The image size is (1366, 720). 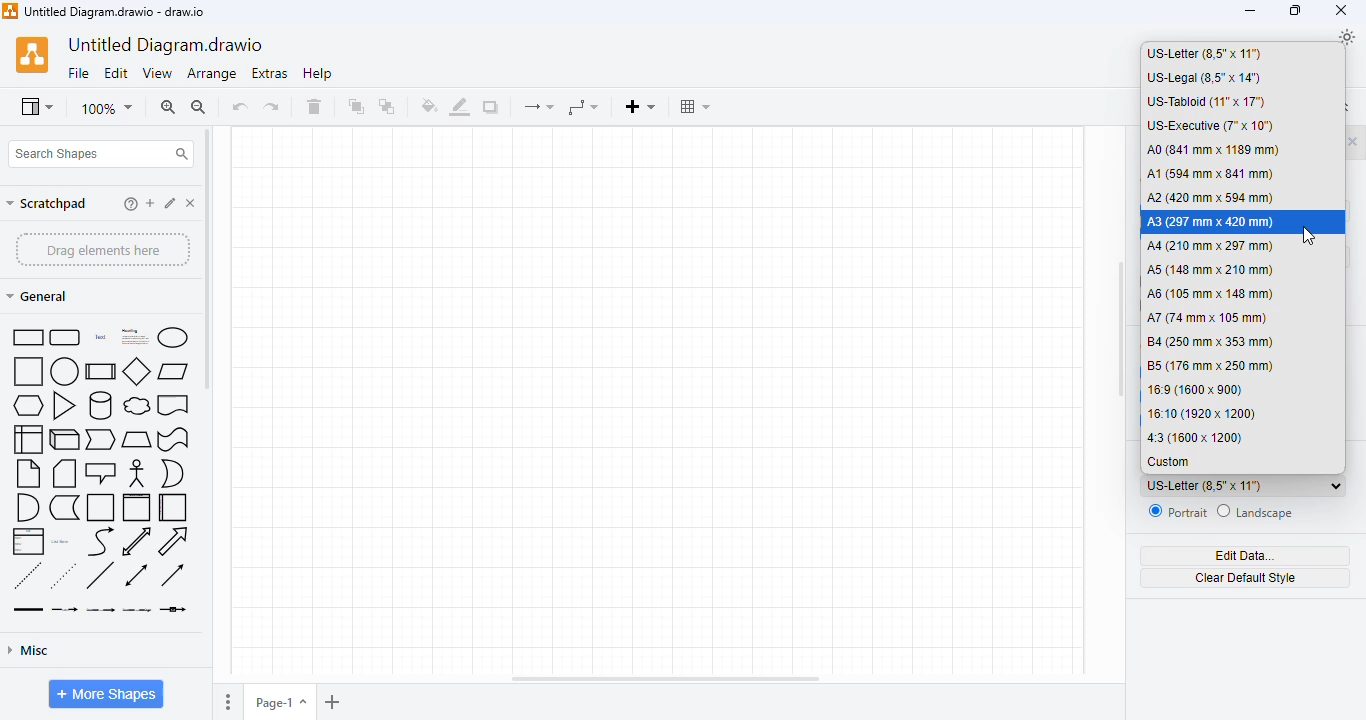 What do you see at coordinates (62, 542) in the screenshot?
I see `list item` at bounding box center [62, 542].